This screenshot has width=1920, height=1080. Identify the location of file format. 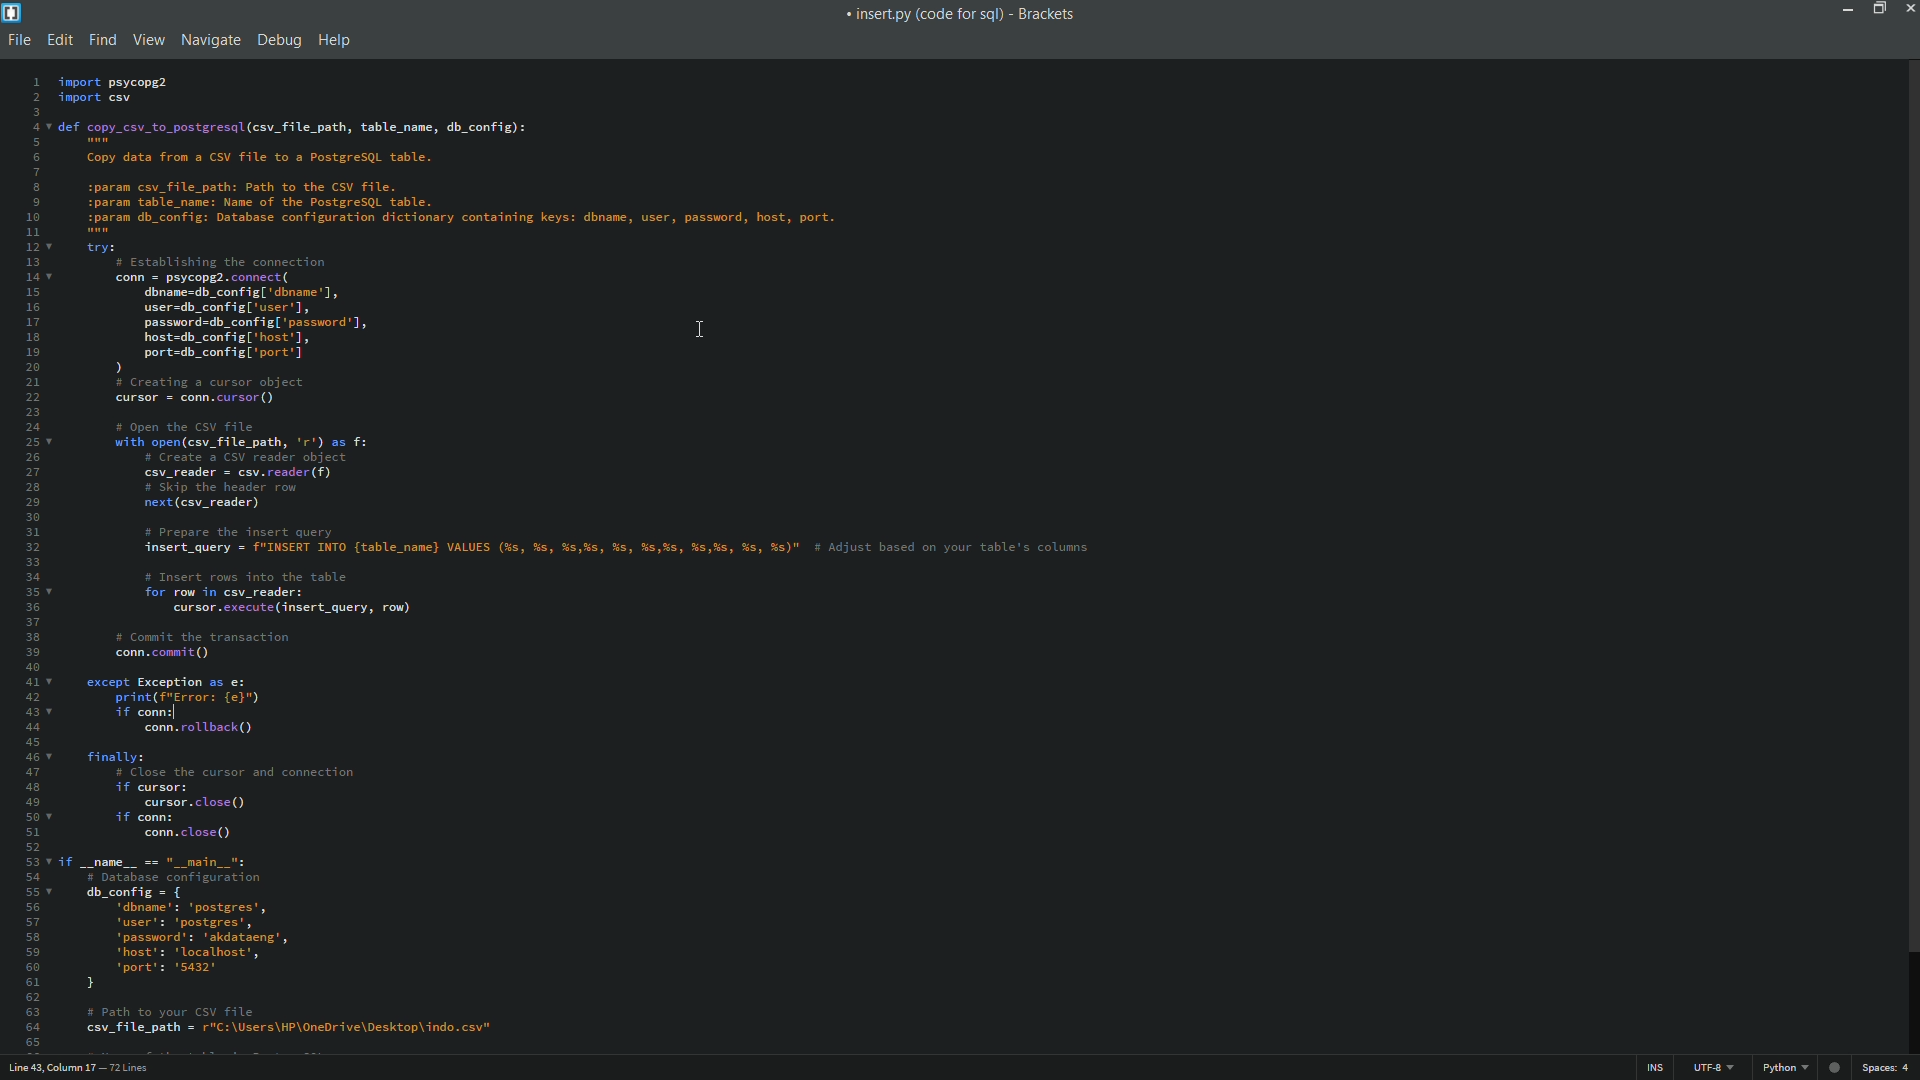
(1785, 1068).